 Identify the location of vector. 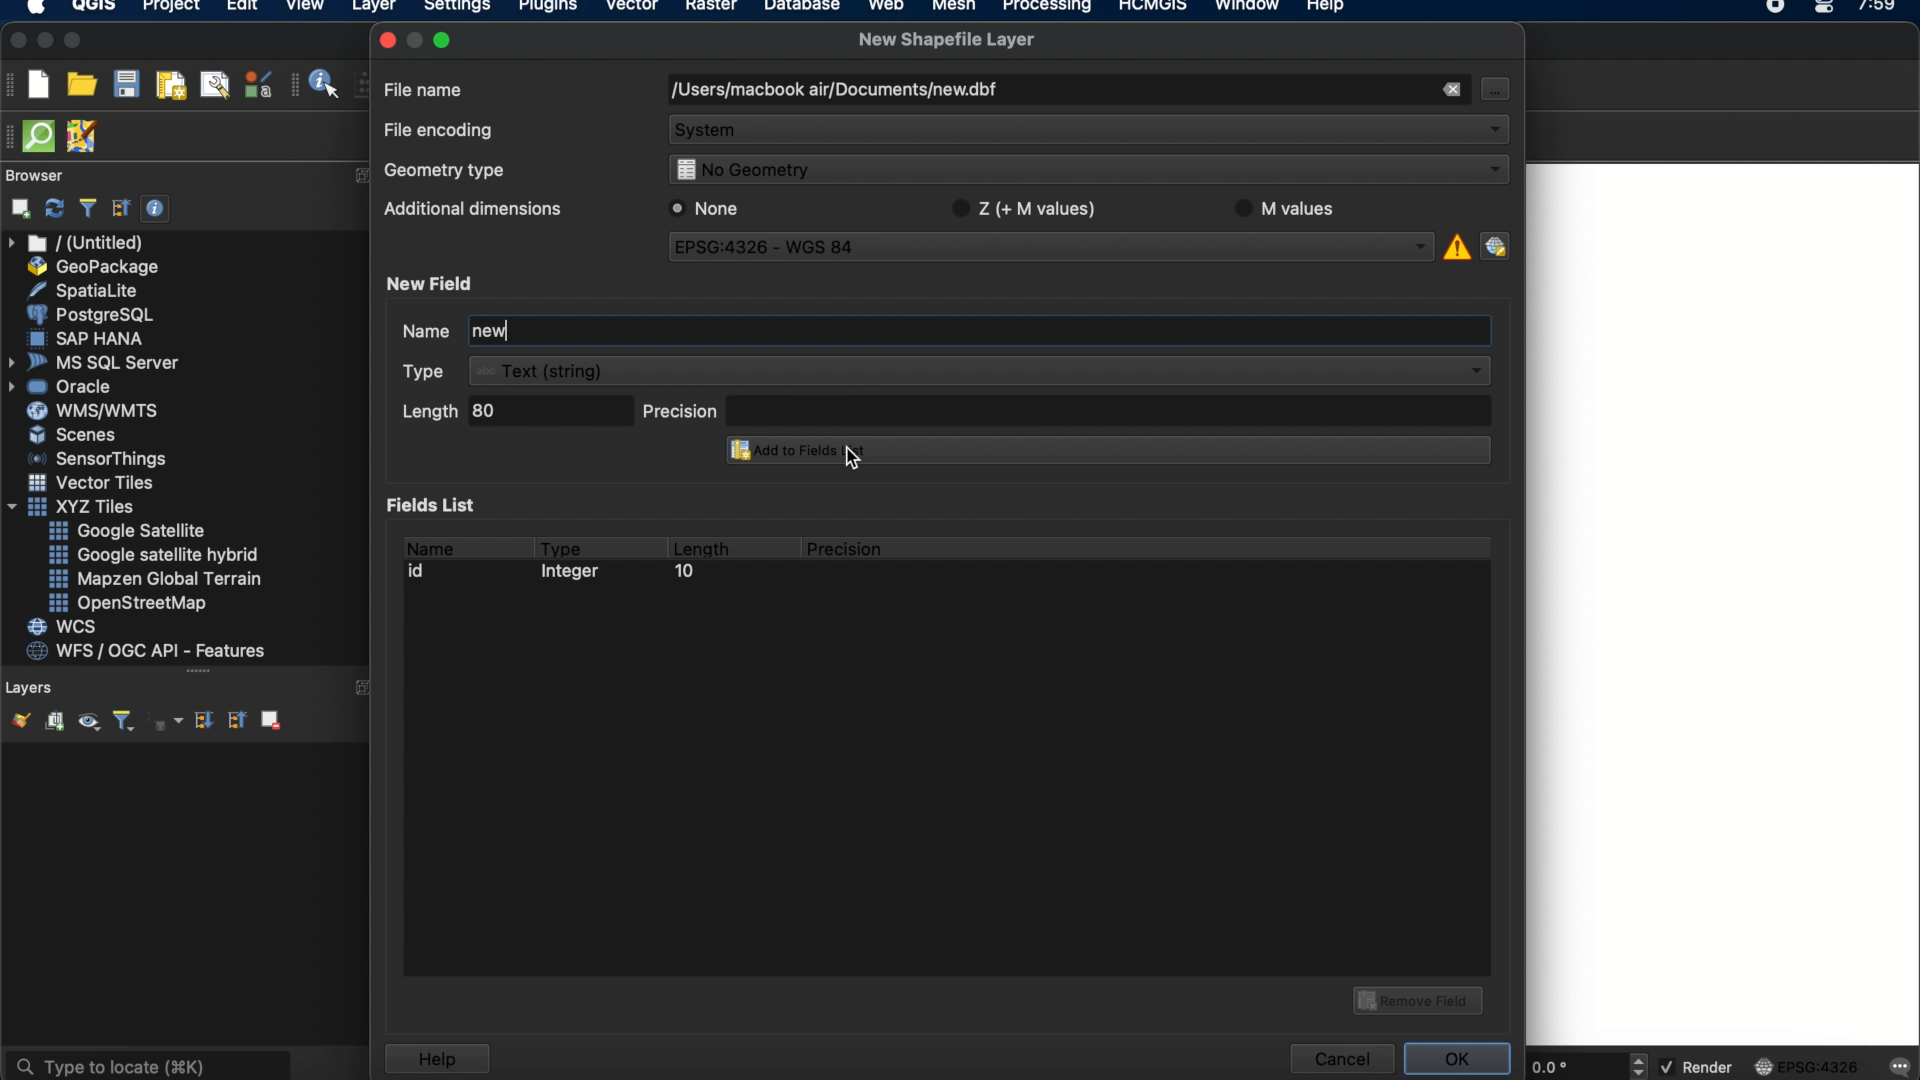
(633, 8).